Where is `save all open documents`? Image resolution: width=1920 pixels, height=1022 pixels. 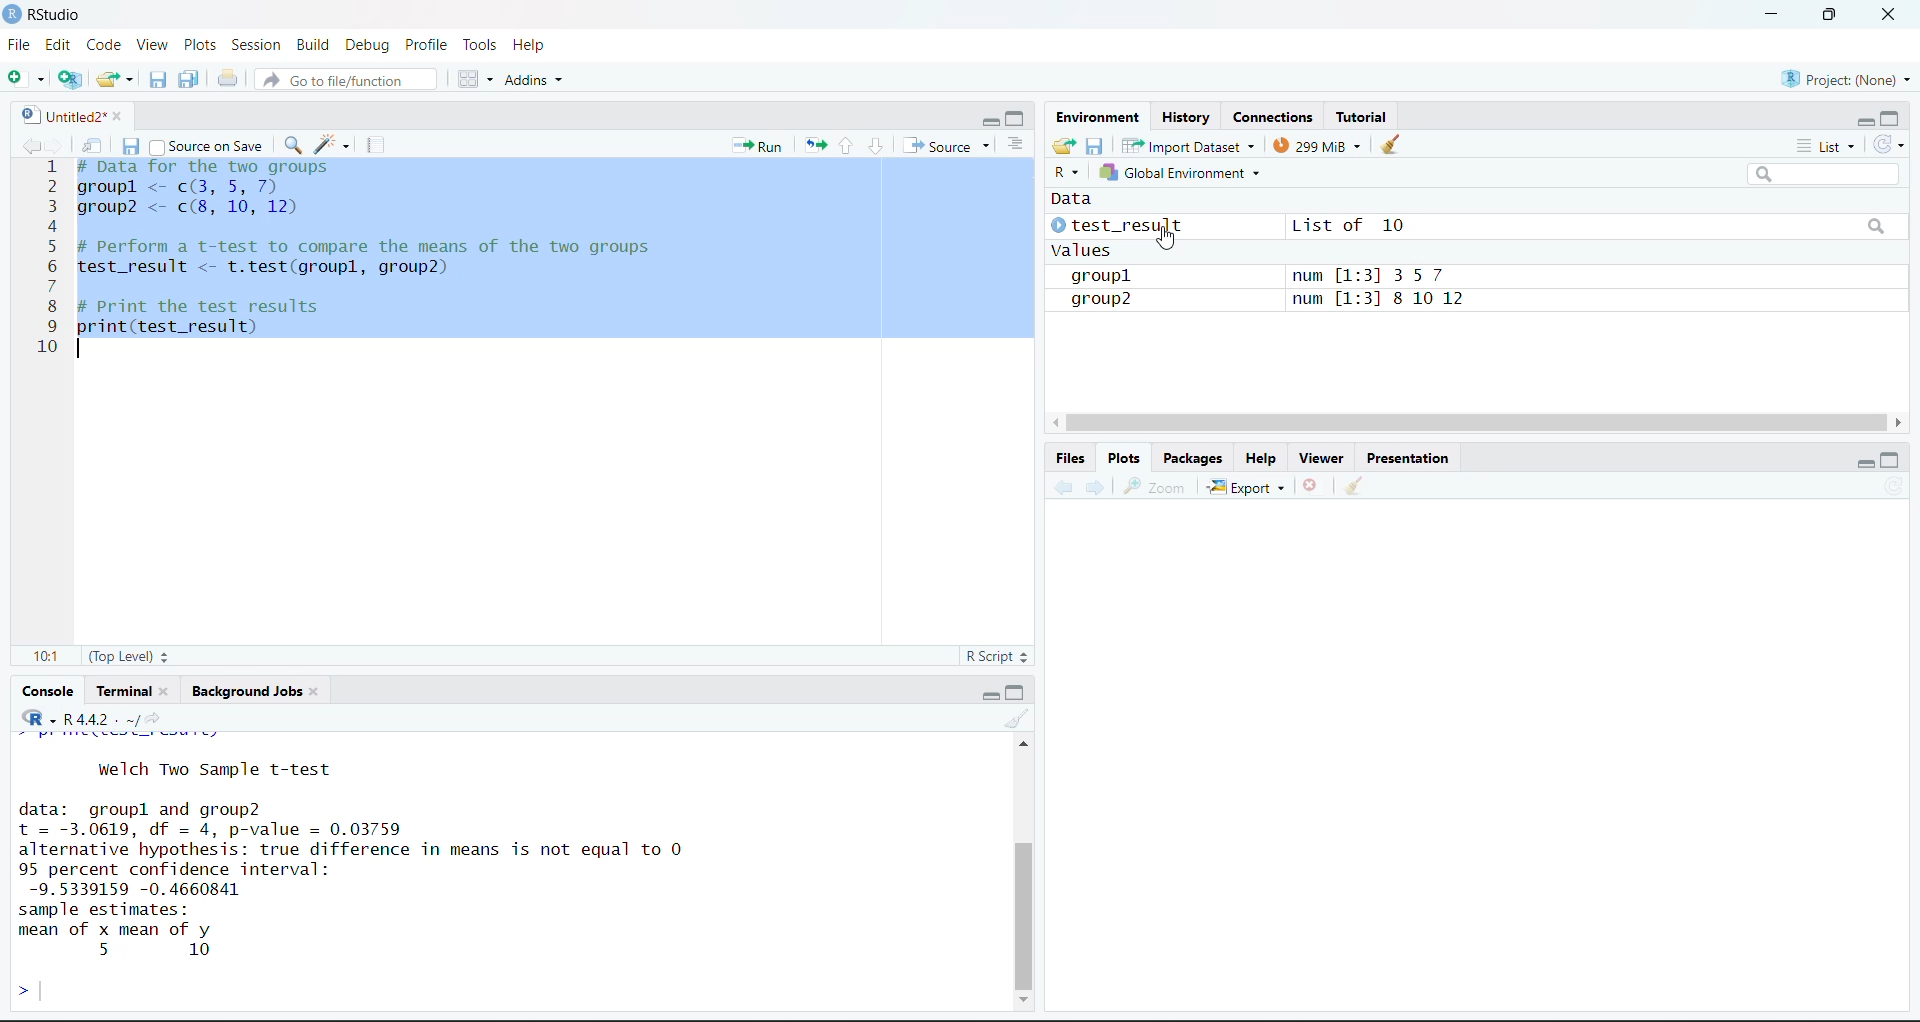 save all open documents is located at coordinates (188, 78).